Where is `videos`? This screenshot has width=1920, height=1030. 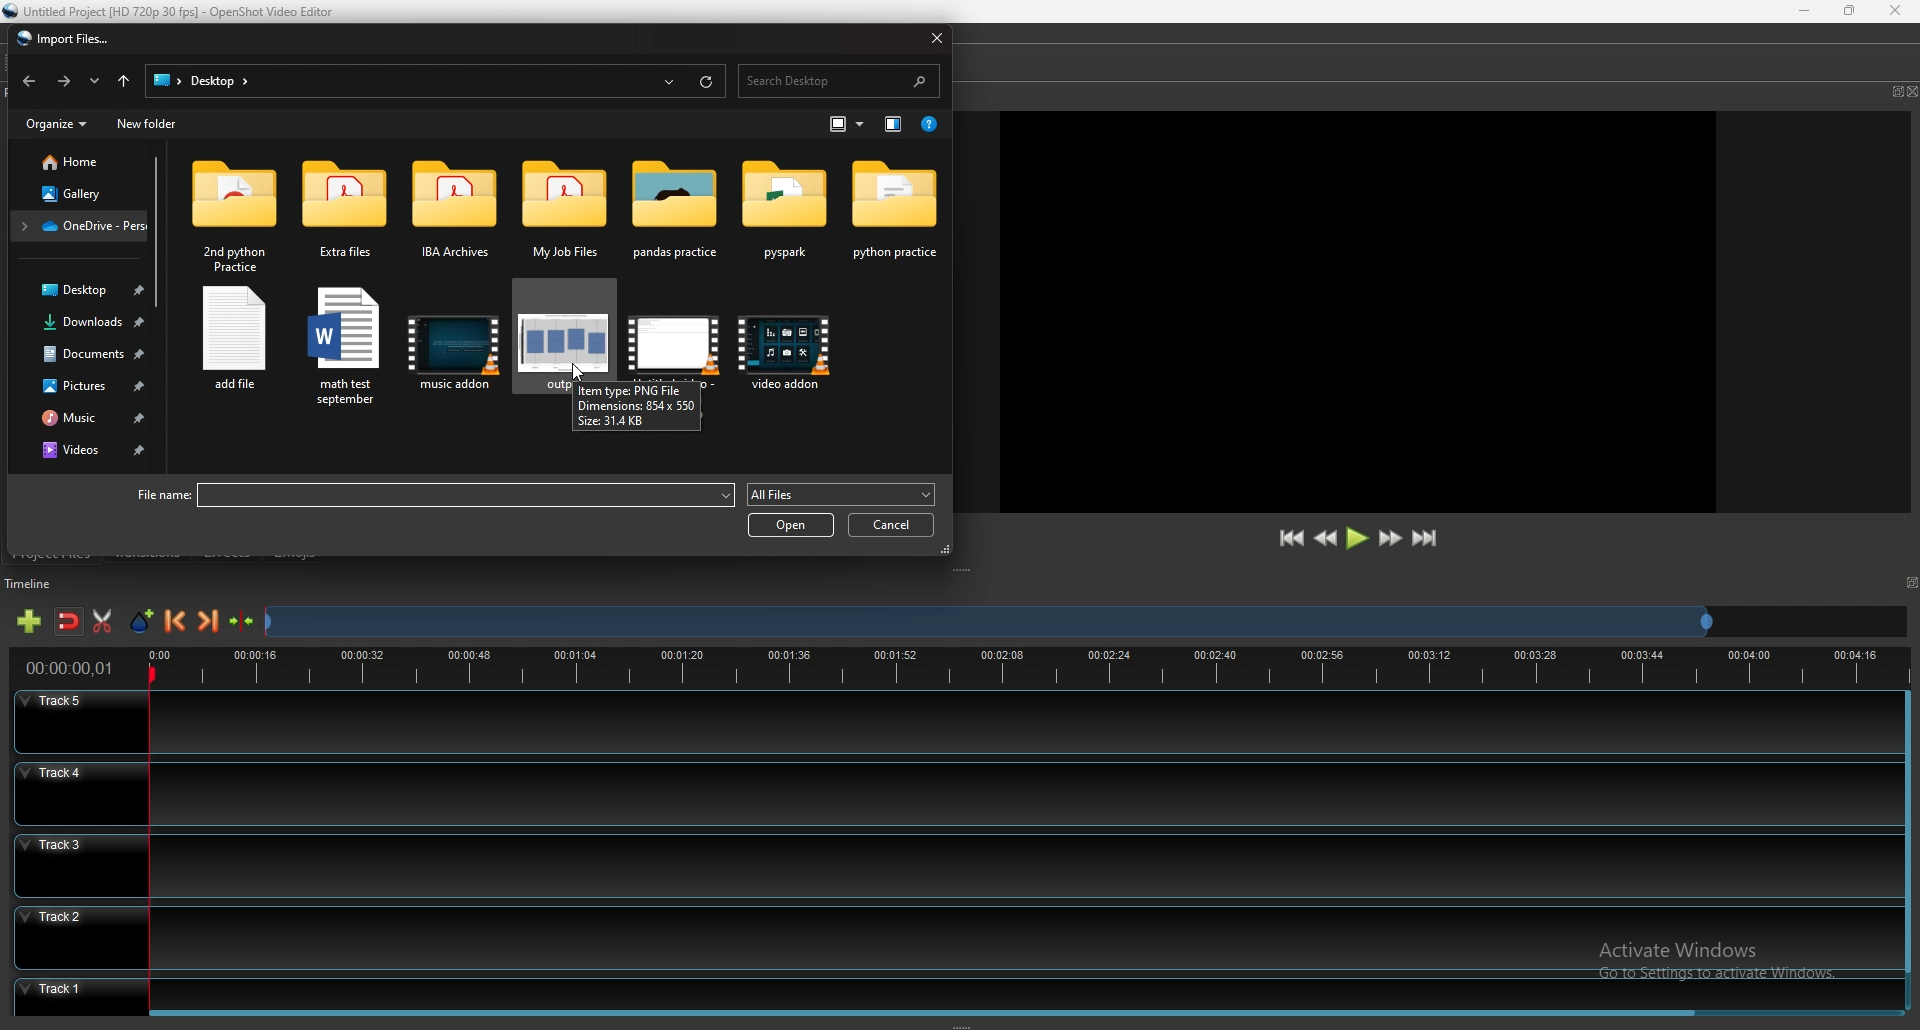 videos is located at coordinates (88, 451).